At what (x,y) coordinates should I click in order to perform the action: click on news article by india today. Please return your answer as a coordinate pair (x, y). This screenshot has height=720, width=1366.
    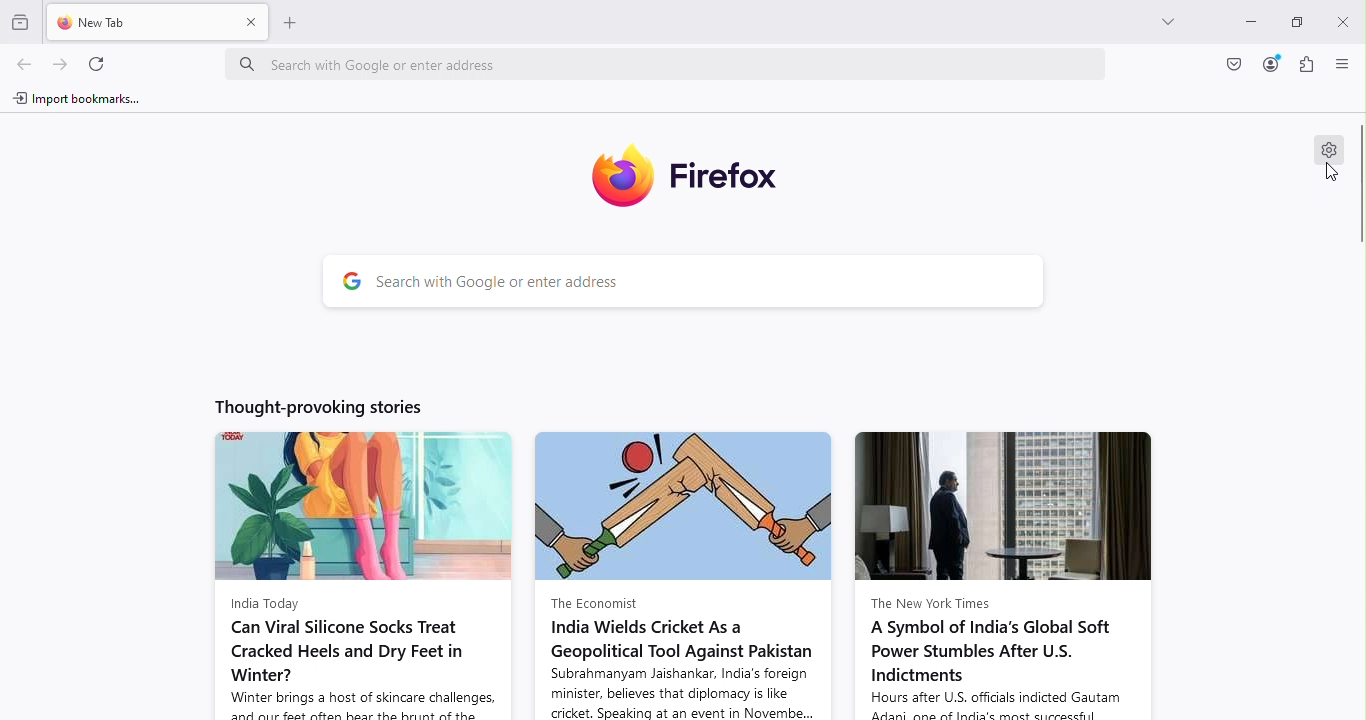
    Looking at the image, I should click on (356, 574).